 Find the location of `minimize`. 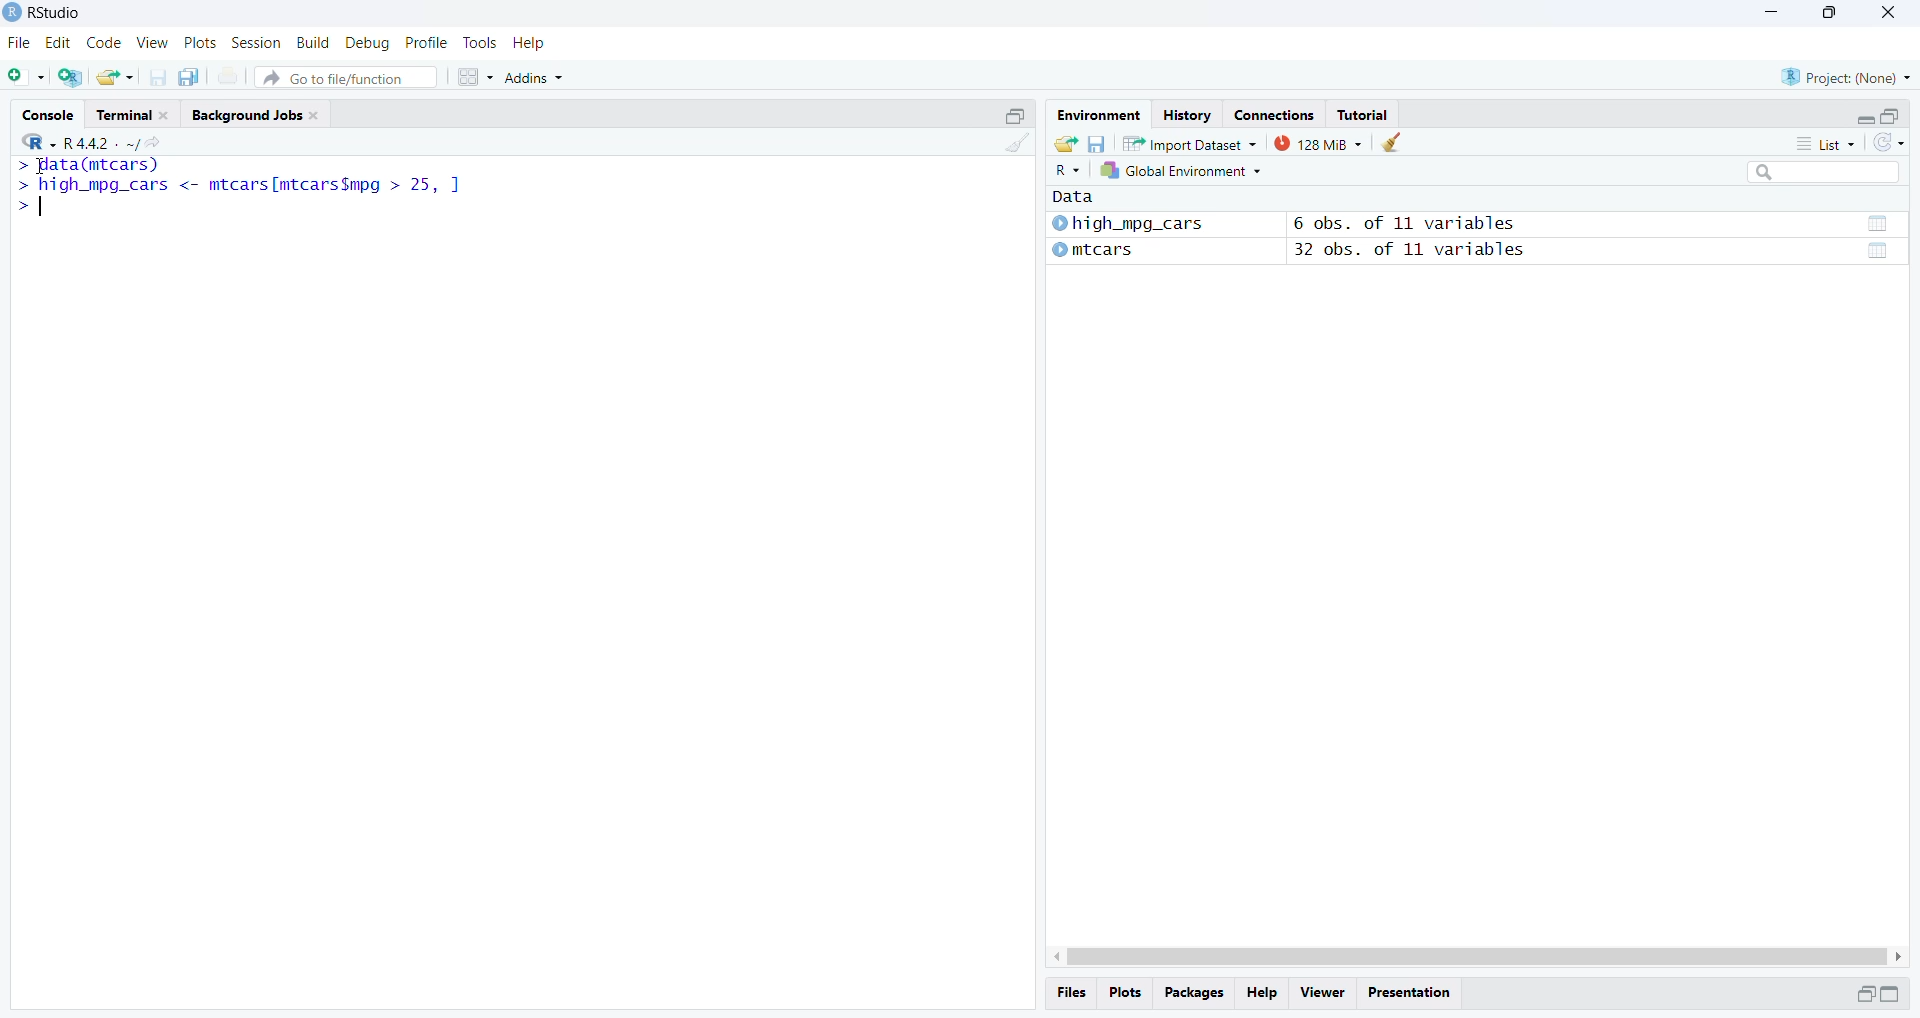

minimize is located at coordinates (1889, 994).